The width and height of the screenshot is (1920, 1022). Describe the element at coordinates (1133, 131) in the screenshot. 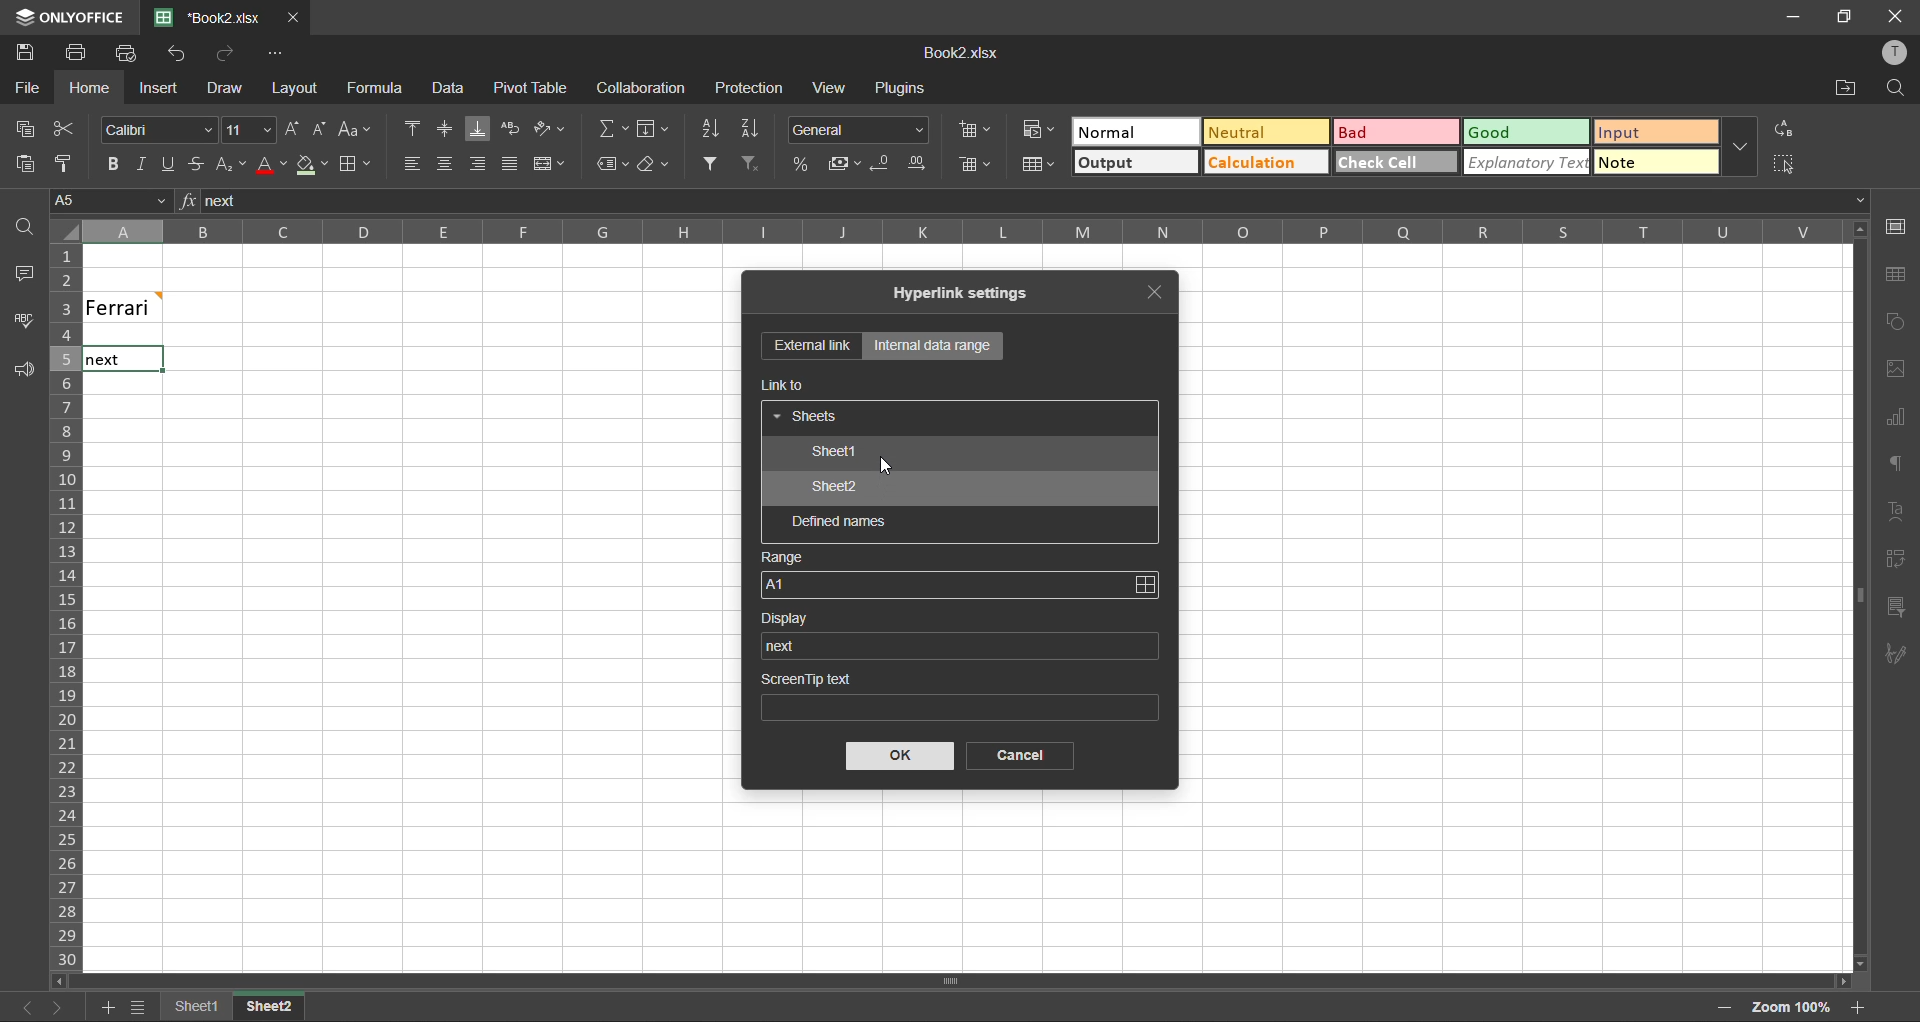

I see `normal` at that location.